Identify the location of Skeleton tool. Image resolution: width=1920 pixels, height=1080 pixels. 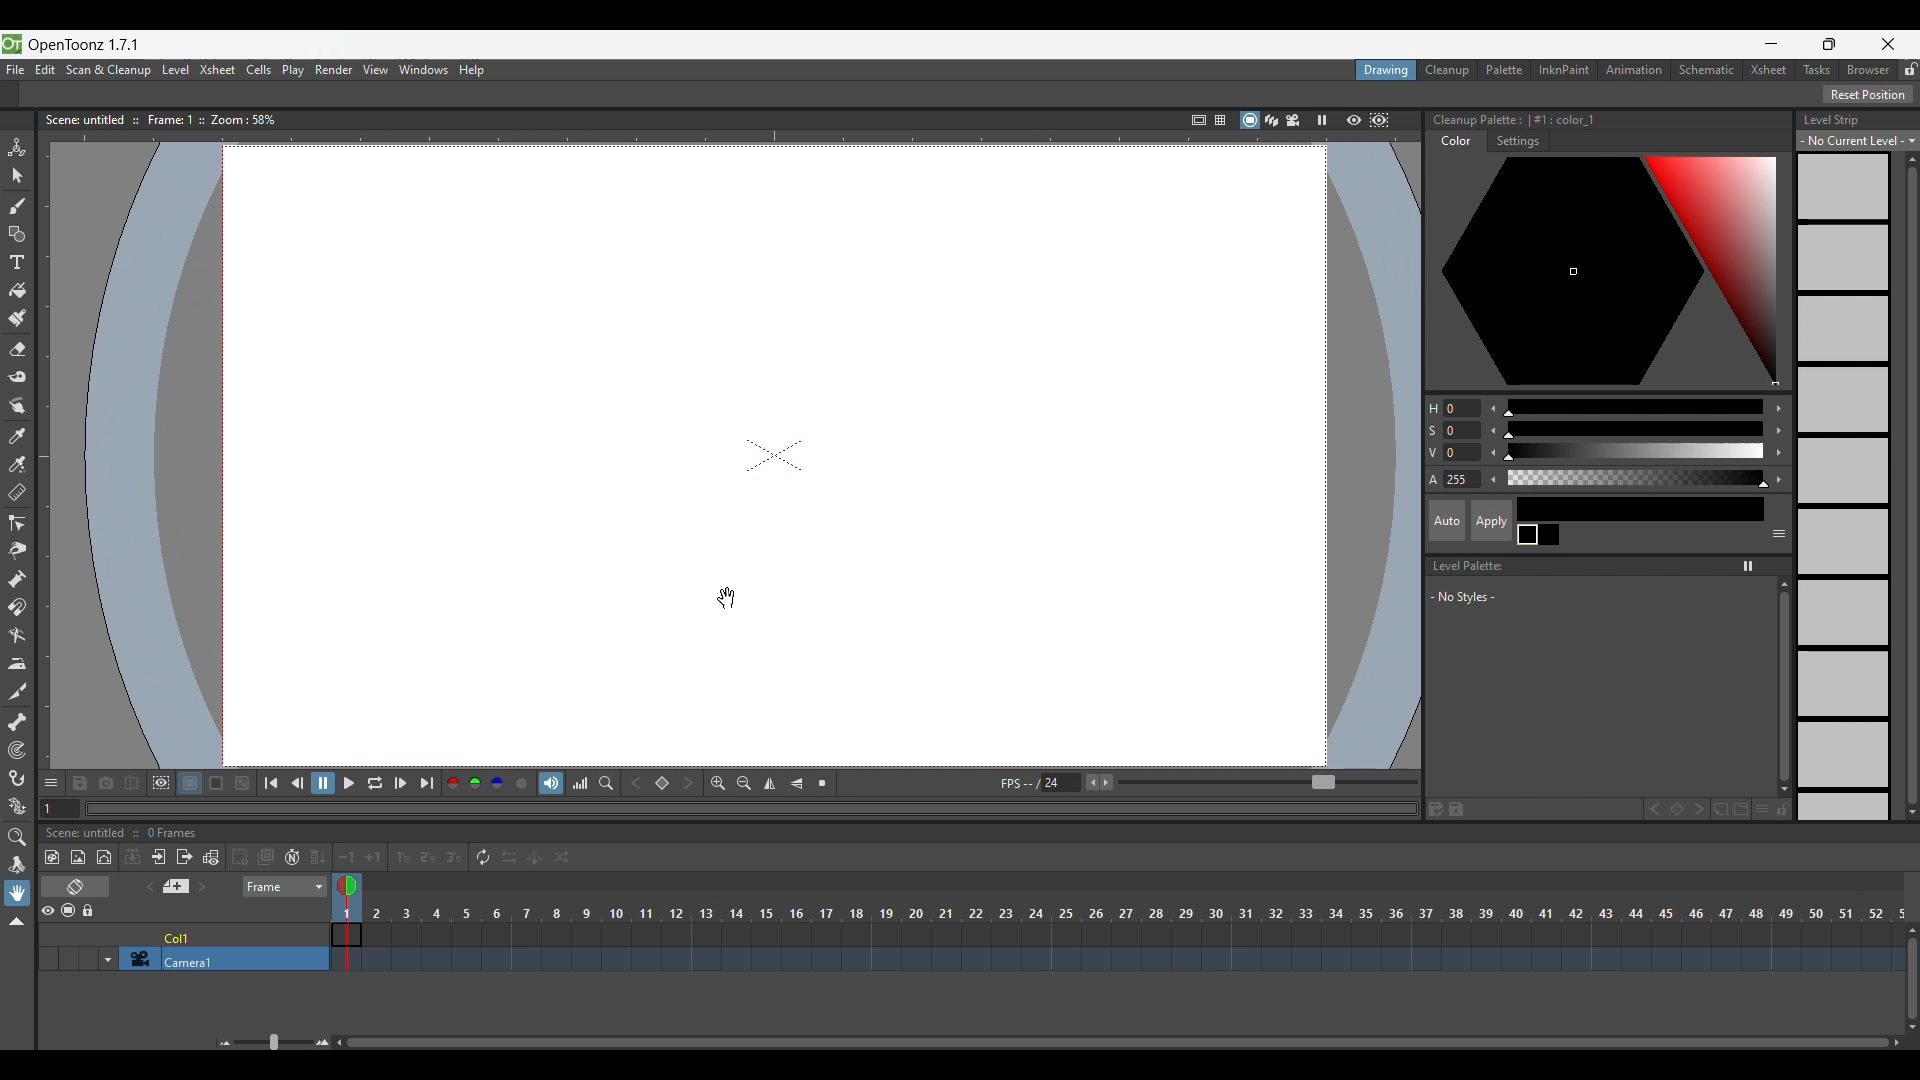
(16, 722).